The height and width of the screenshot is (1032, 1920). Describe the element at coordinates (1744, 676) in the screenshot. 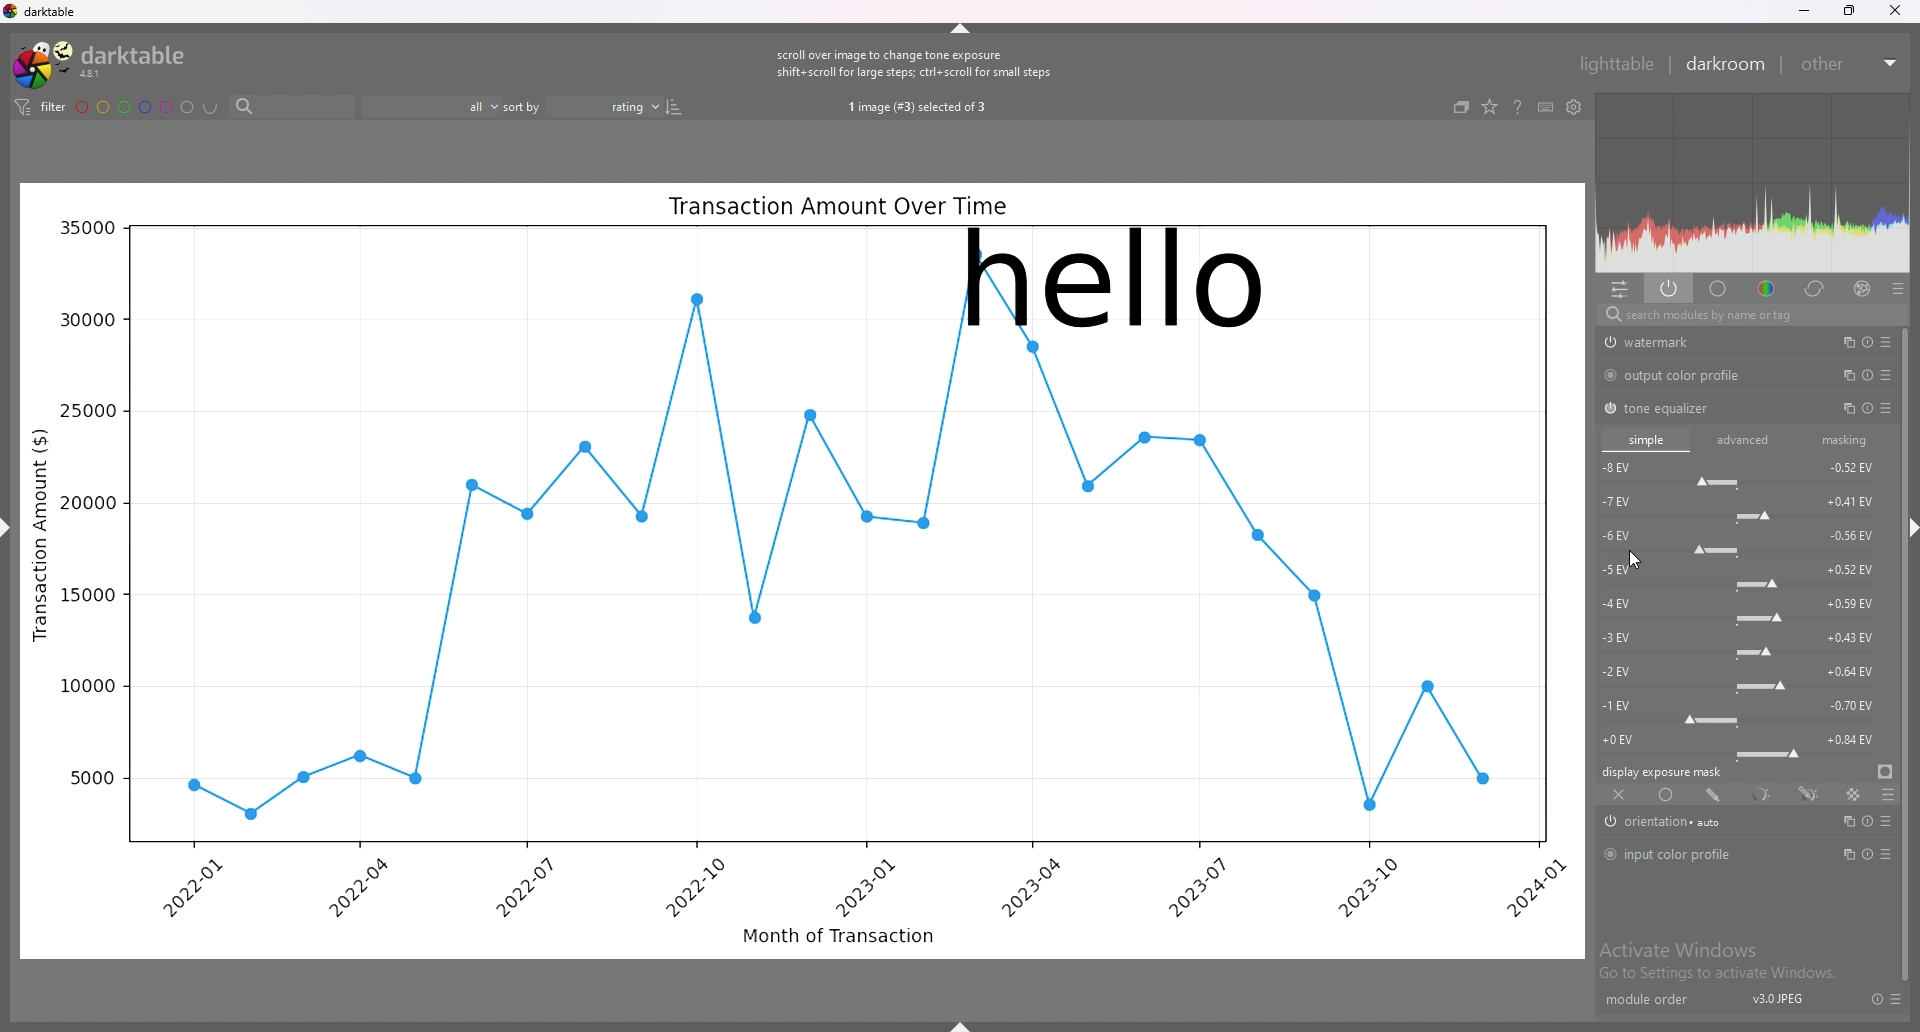

I see `-2 EV force` at that location.